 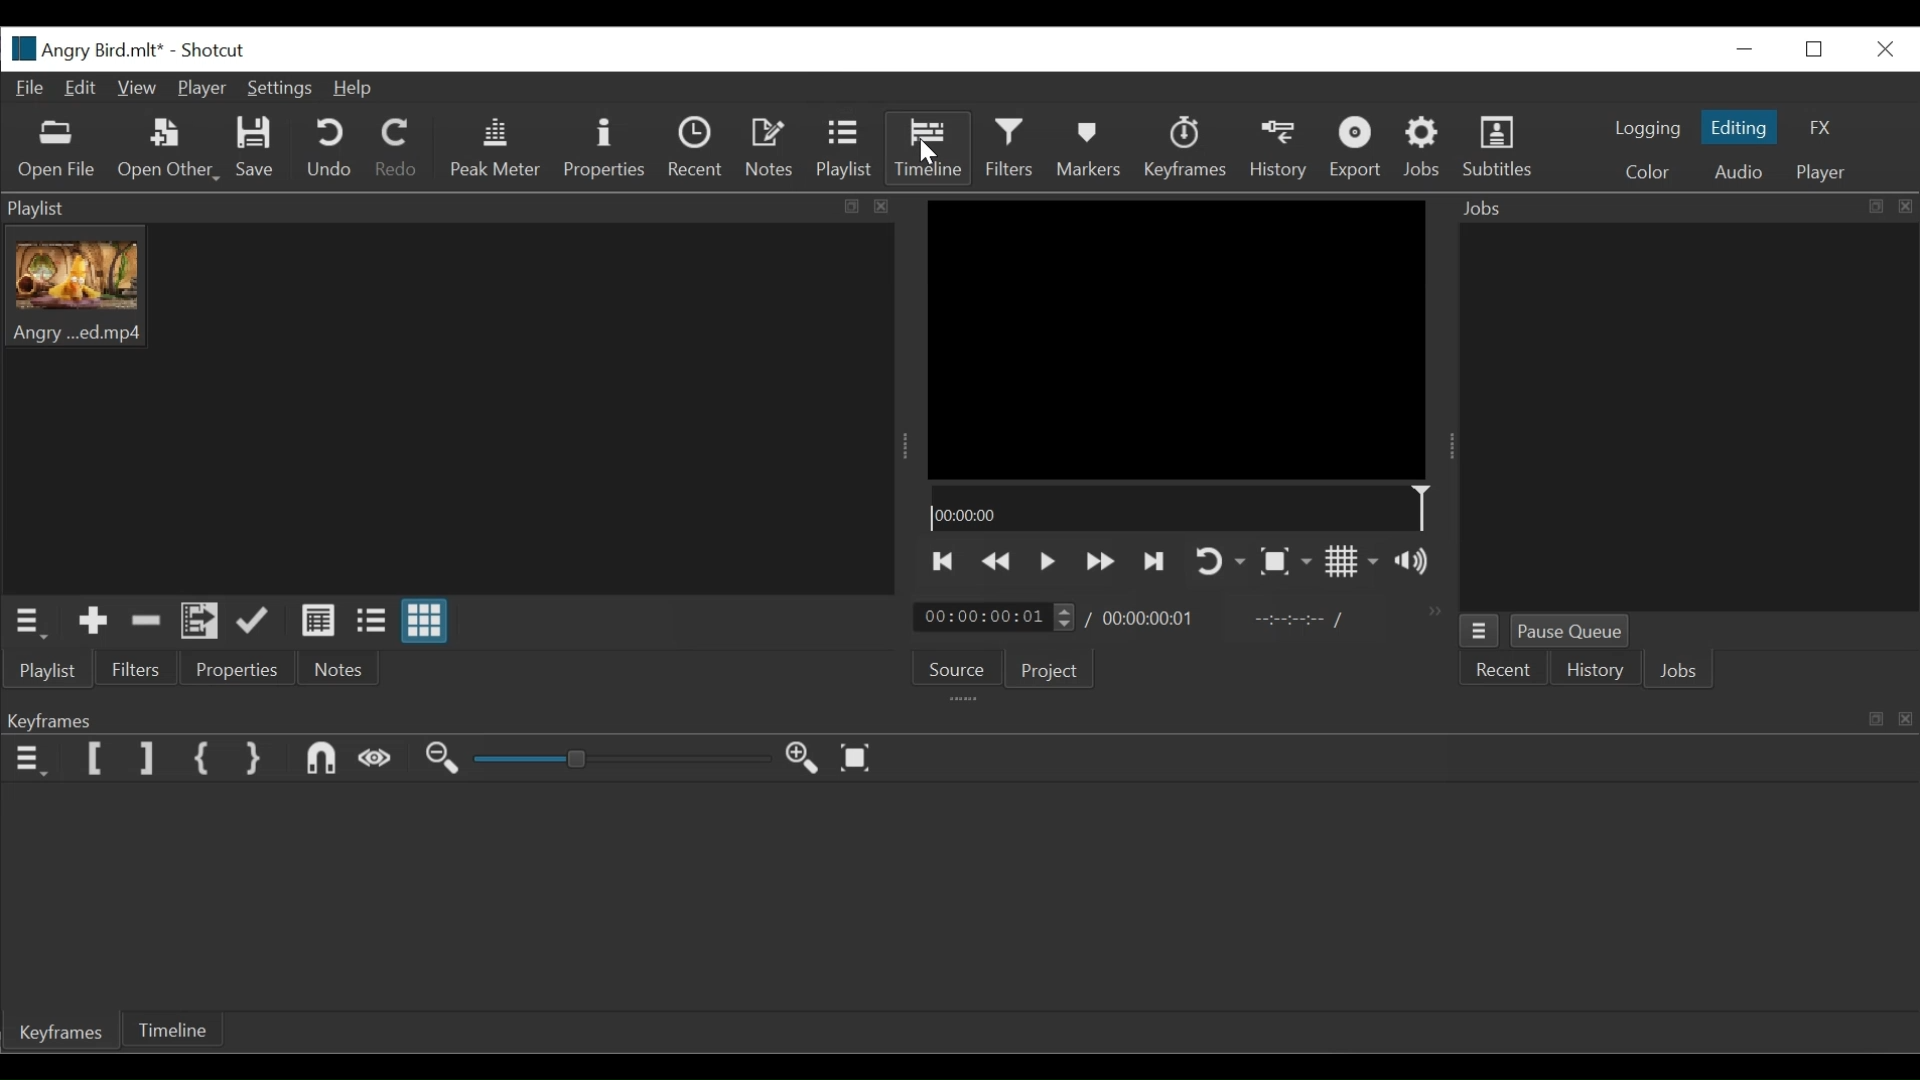 I want to click on Undo, so click(x=331, y=149).